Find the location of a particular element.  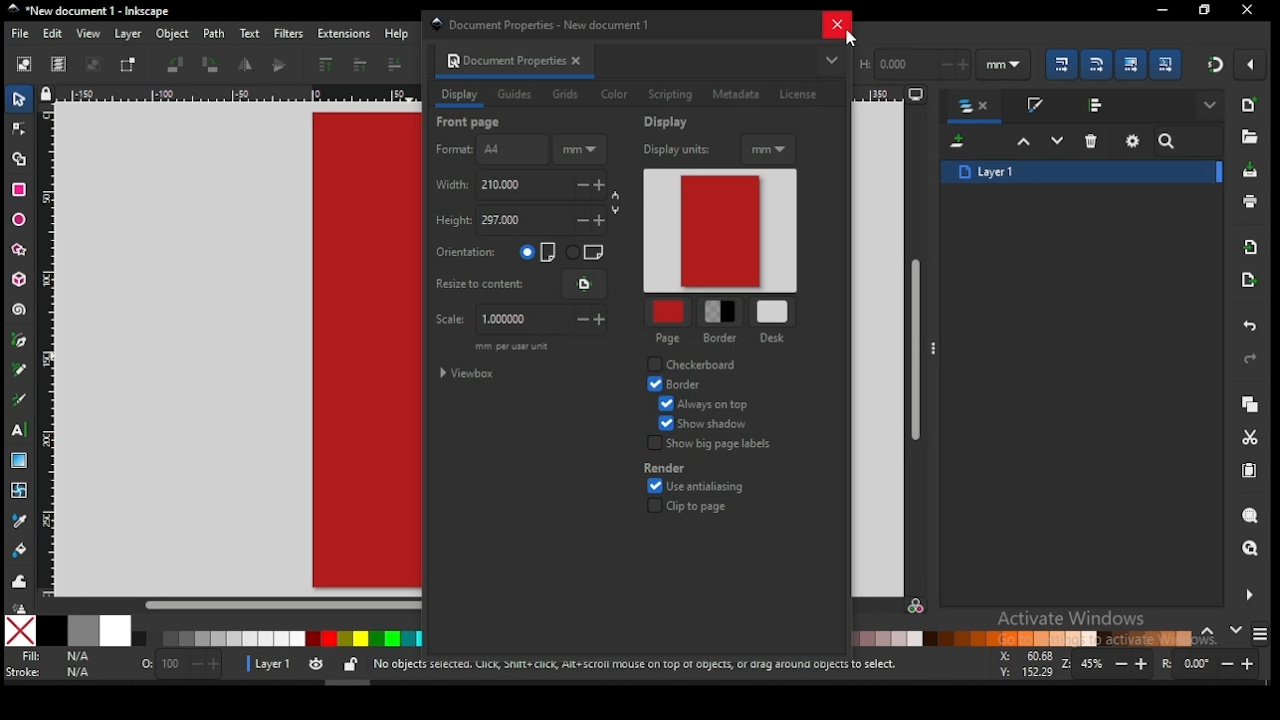

toggle selection box to select all touched objects is located at coordinates (128, 65).